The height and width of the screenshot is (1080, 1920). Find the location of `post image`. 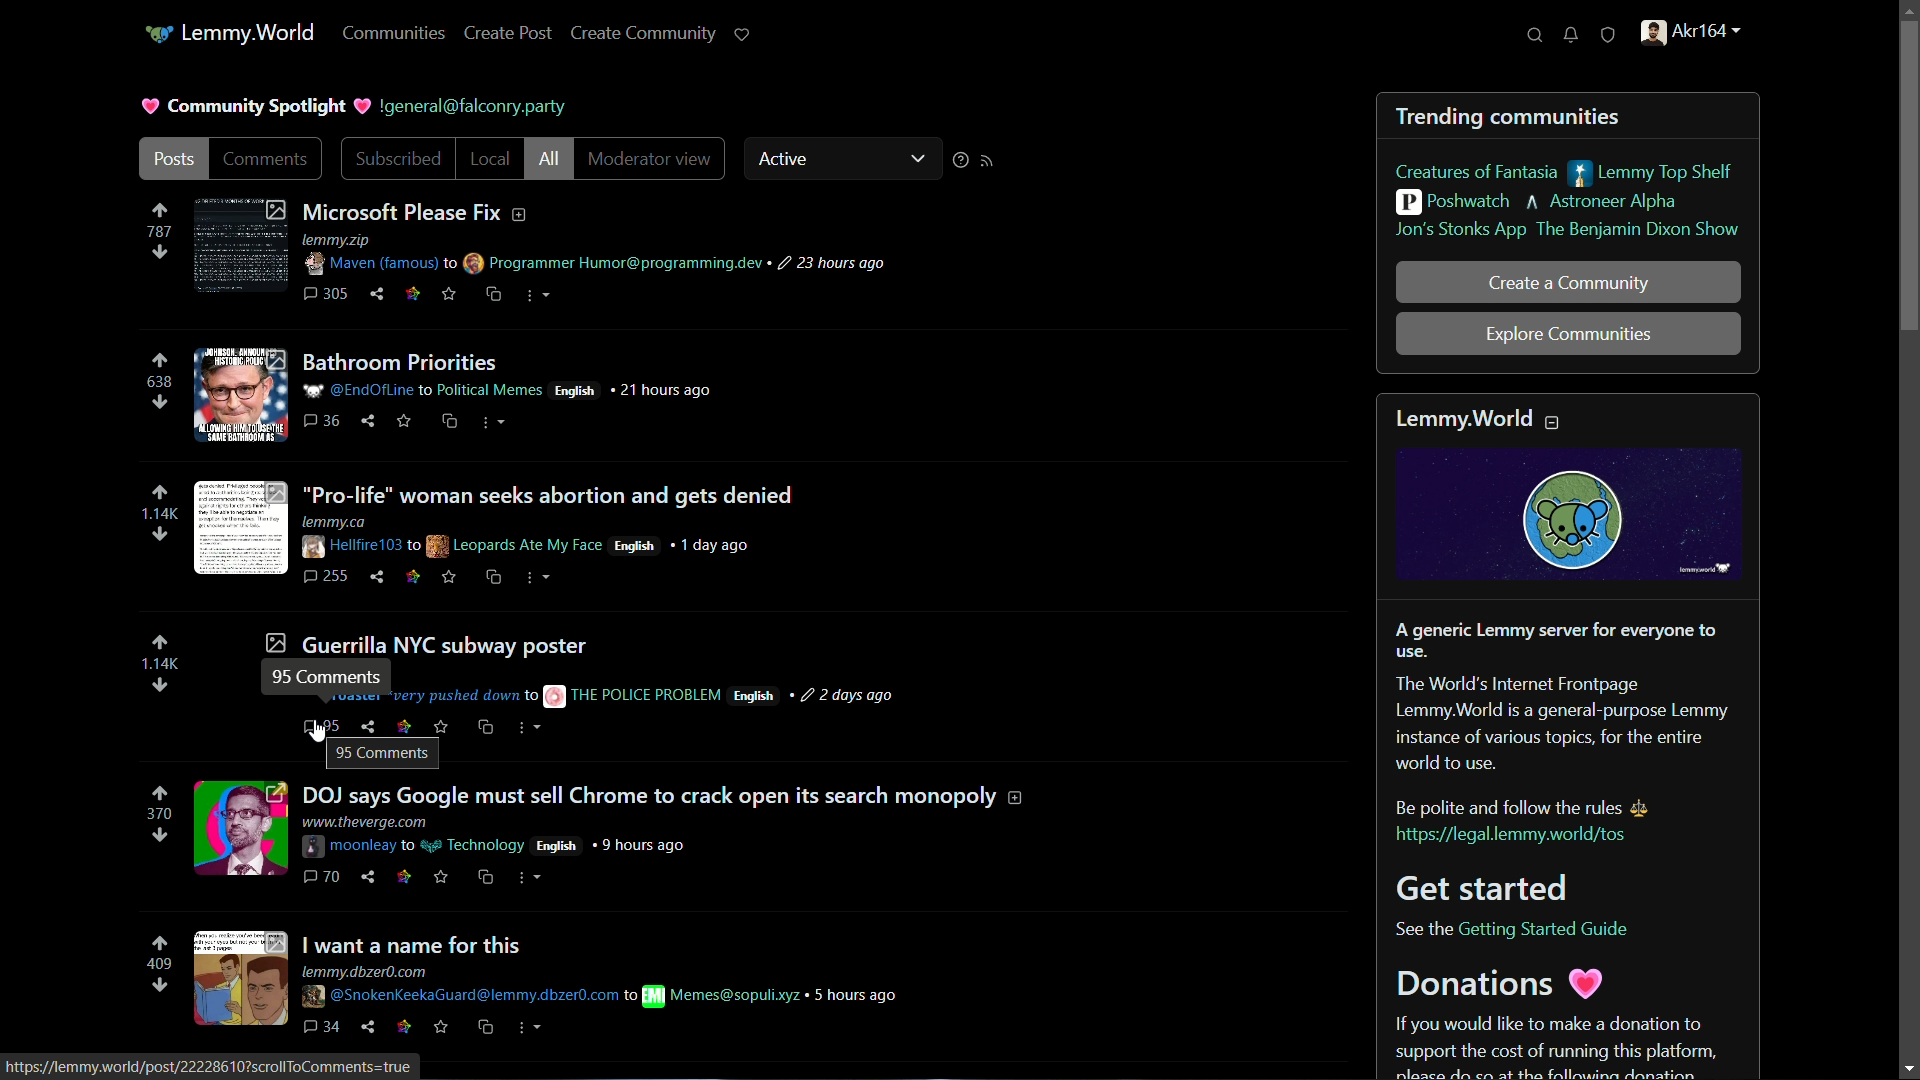

post image is located at coordinates (239, 395).